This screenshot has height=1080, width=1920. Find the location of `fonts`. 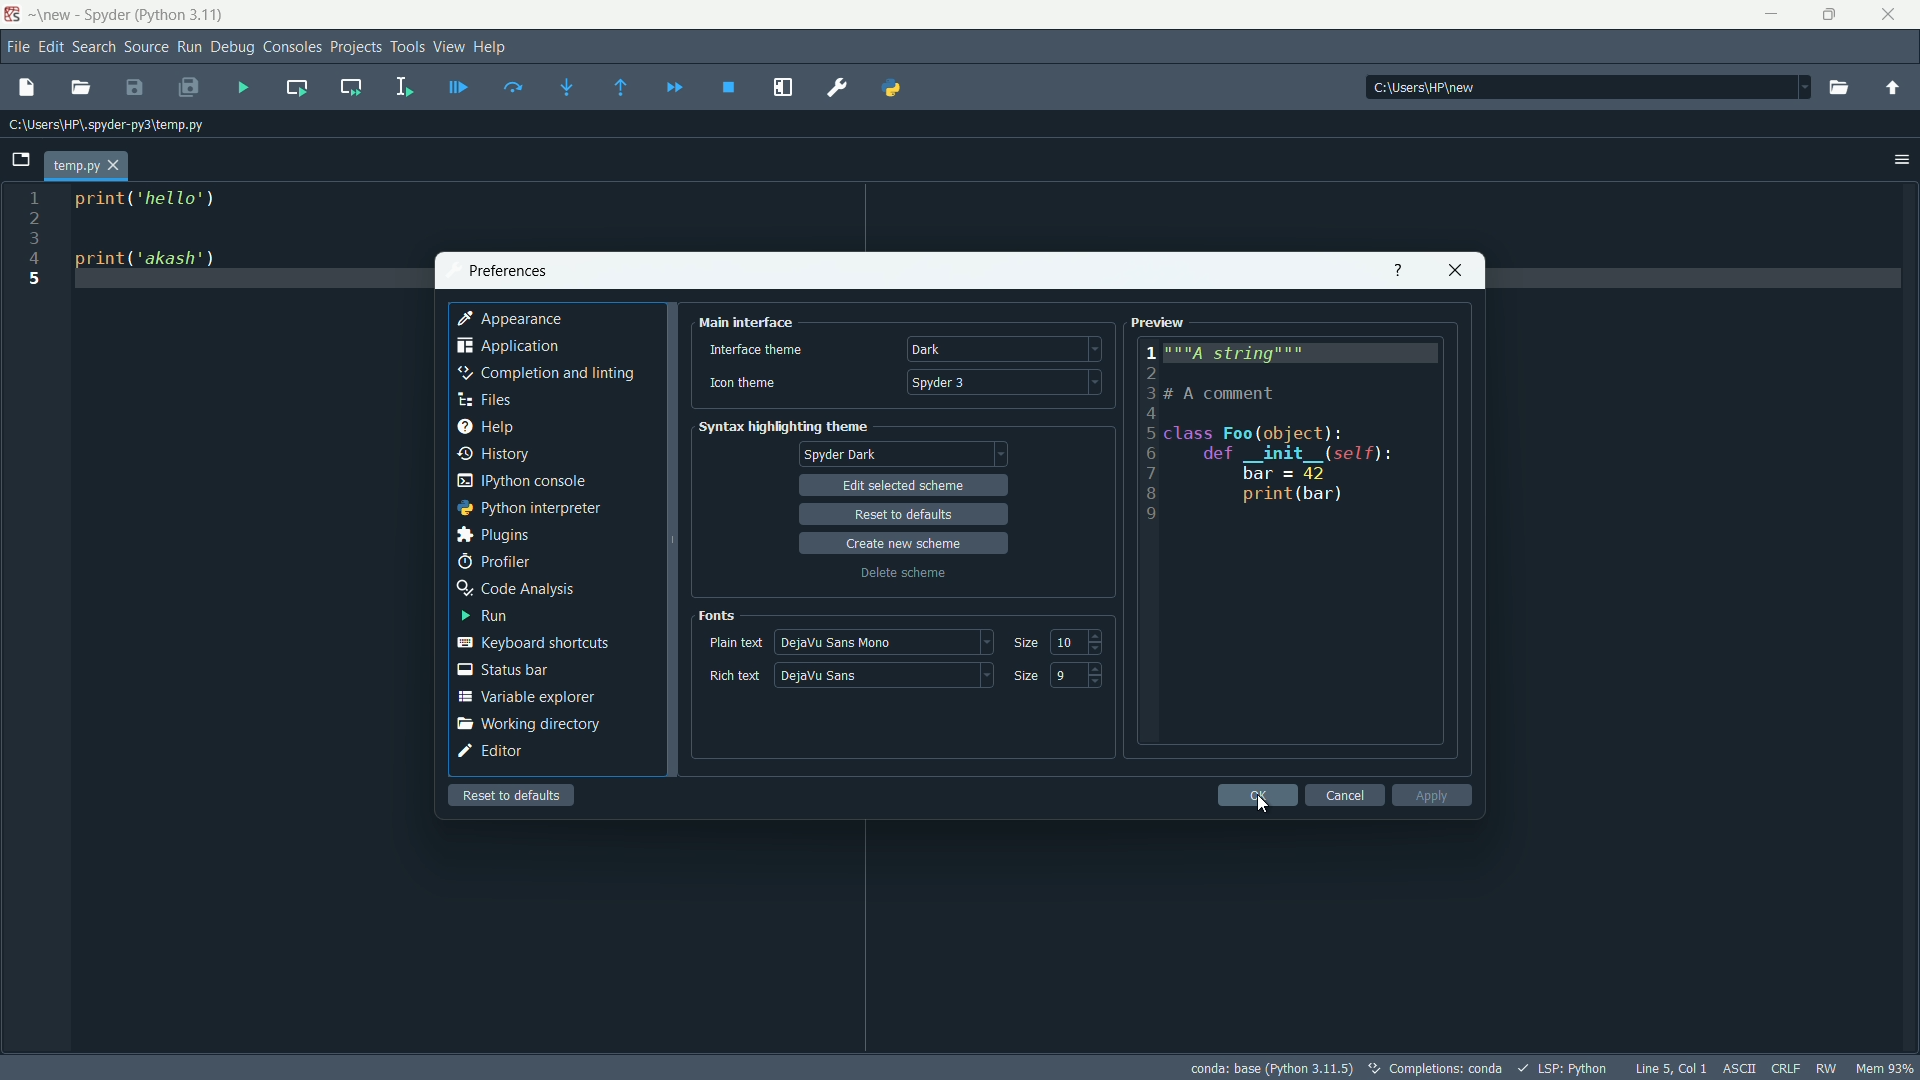

fonts is located at coordinates (719, 616).